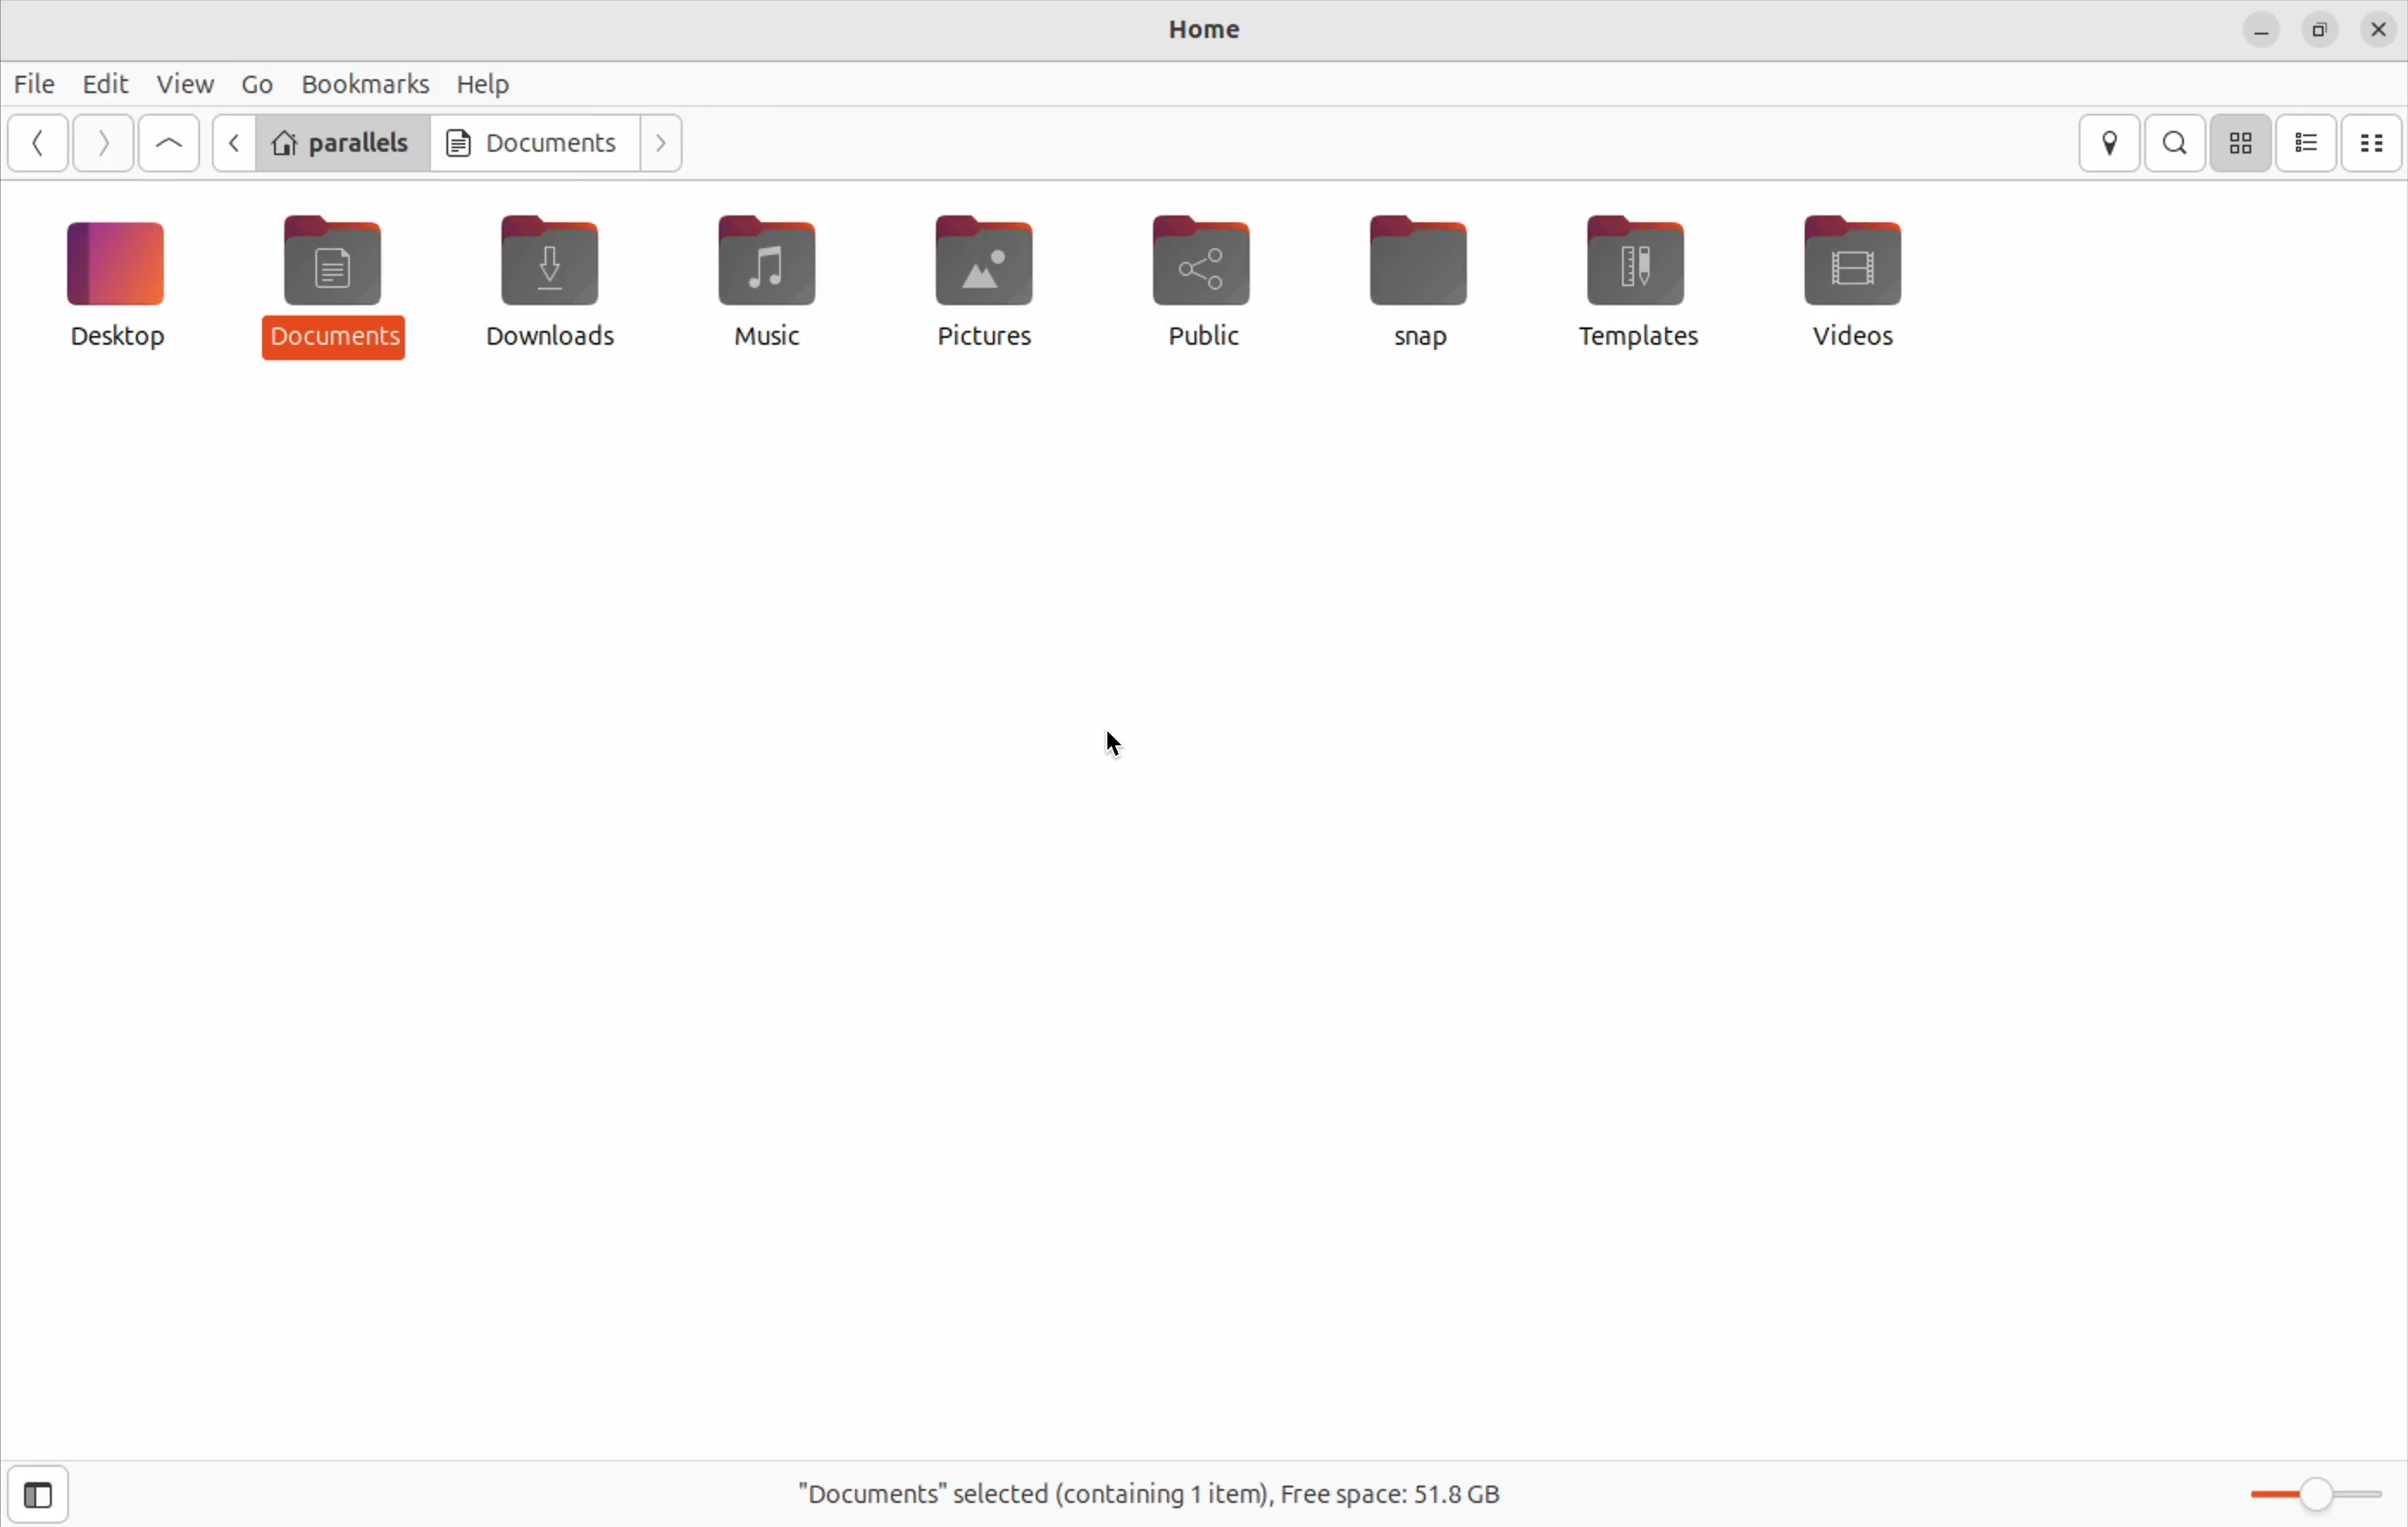  I want to click on Go up, so click(172, 141).